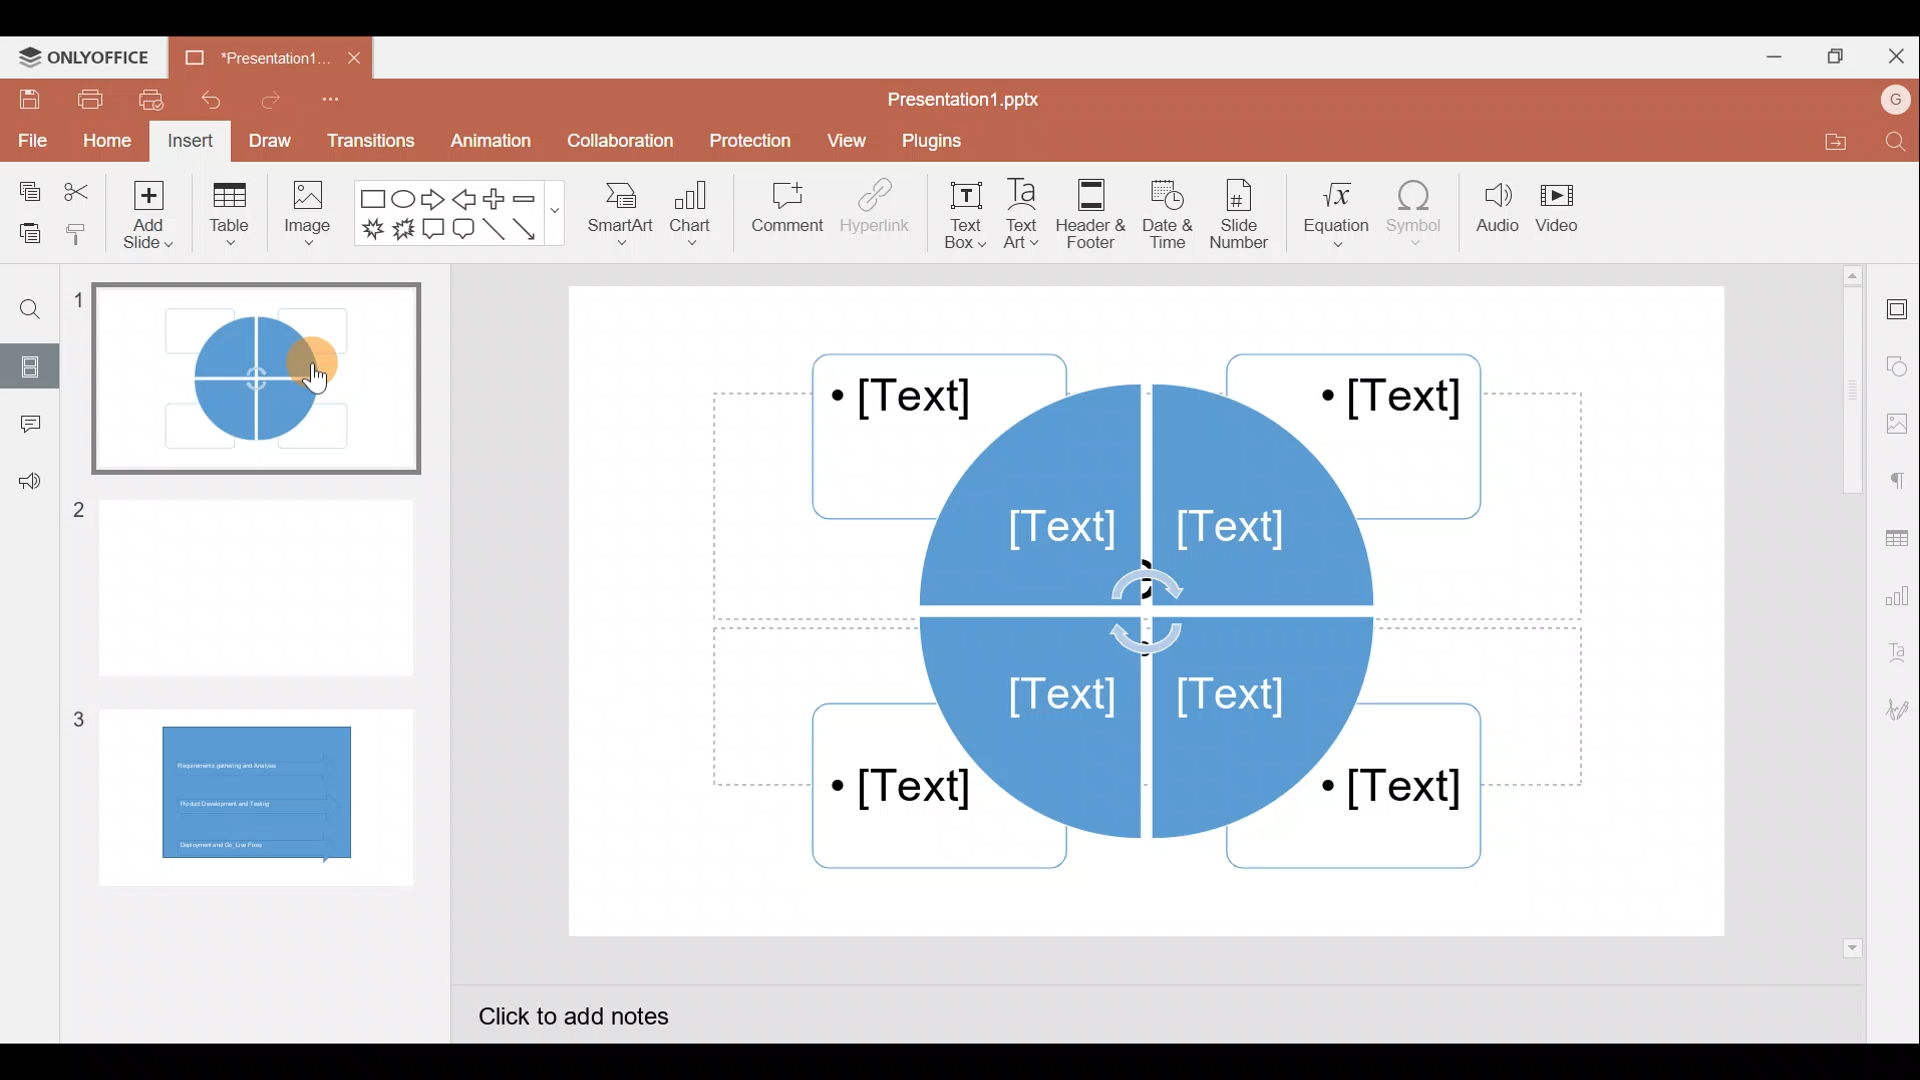  I want to click on Minus, so click(535, 199).